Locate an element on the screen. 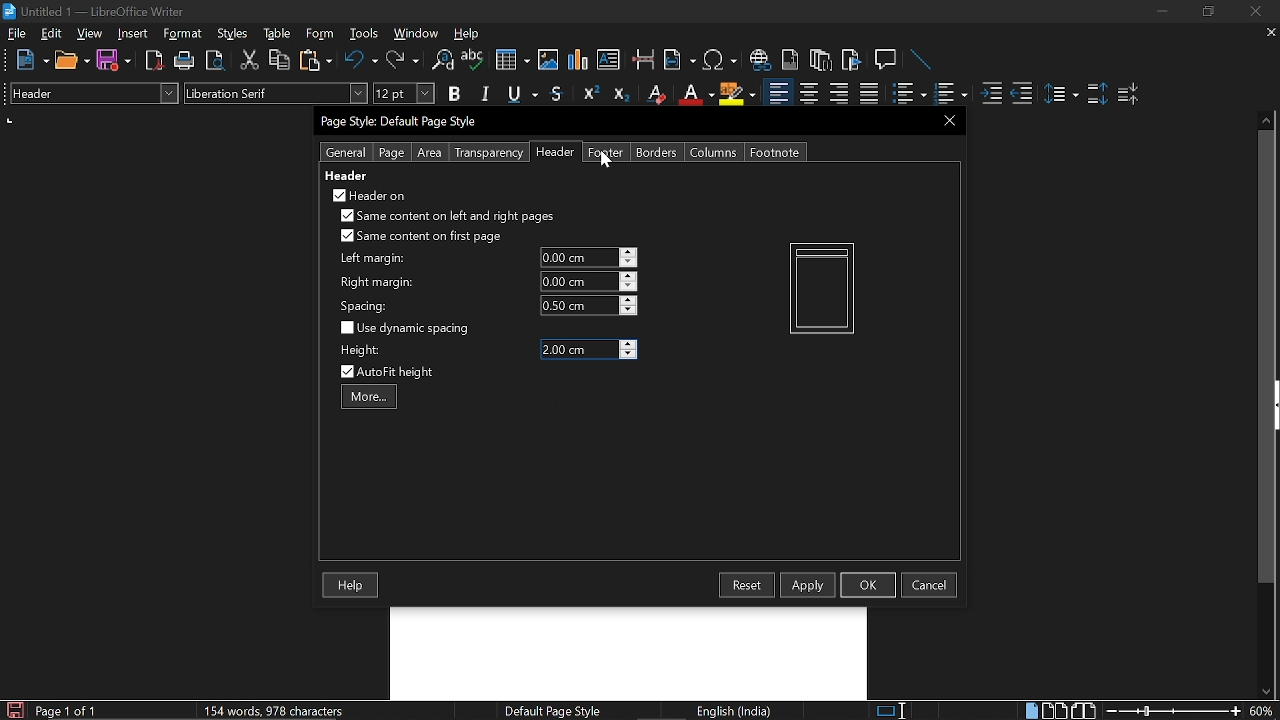 The width and height of the screenshot is (1280, 720). Decrease height is located at coordinates (629, 355).